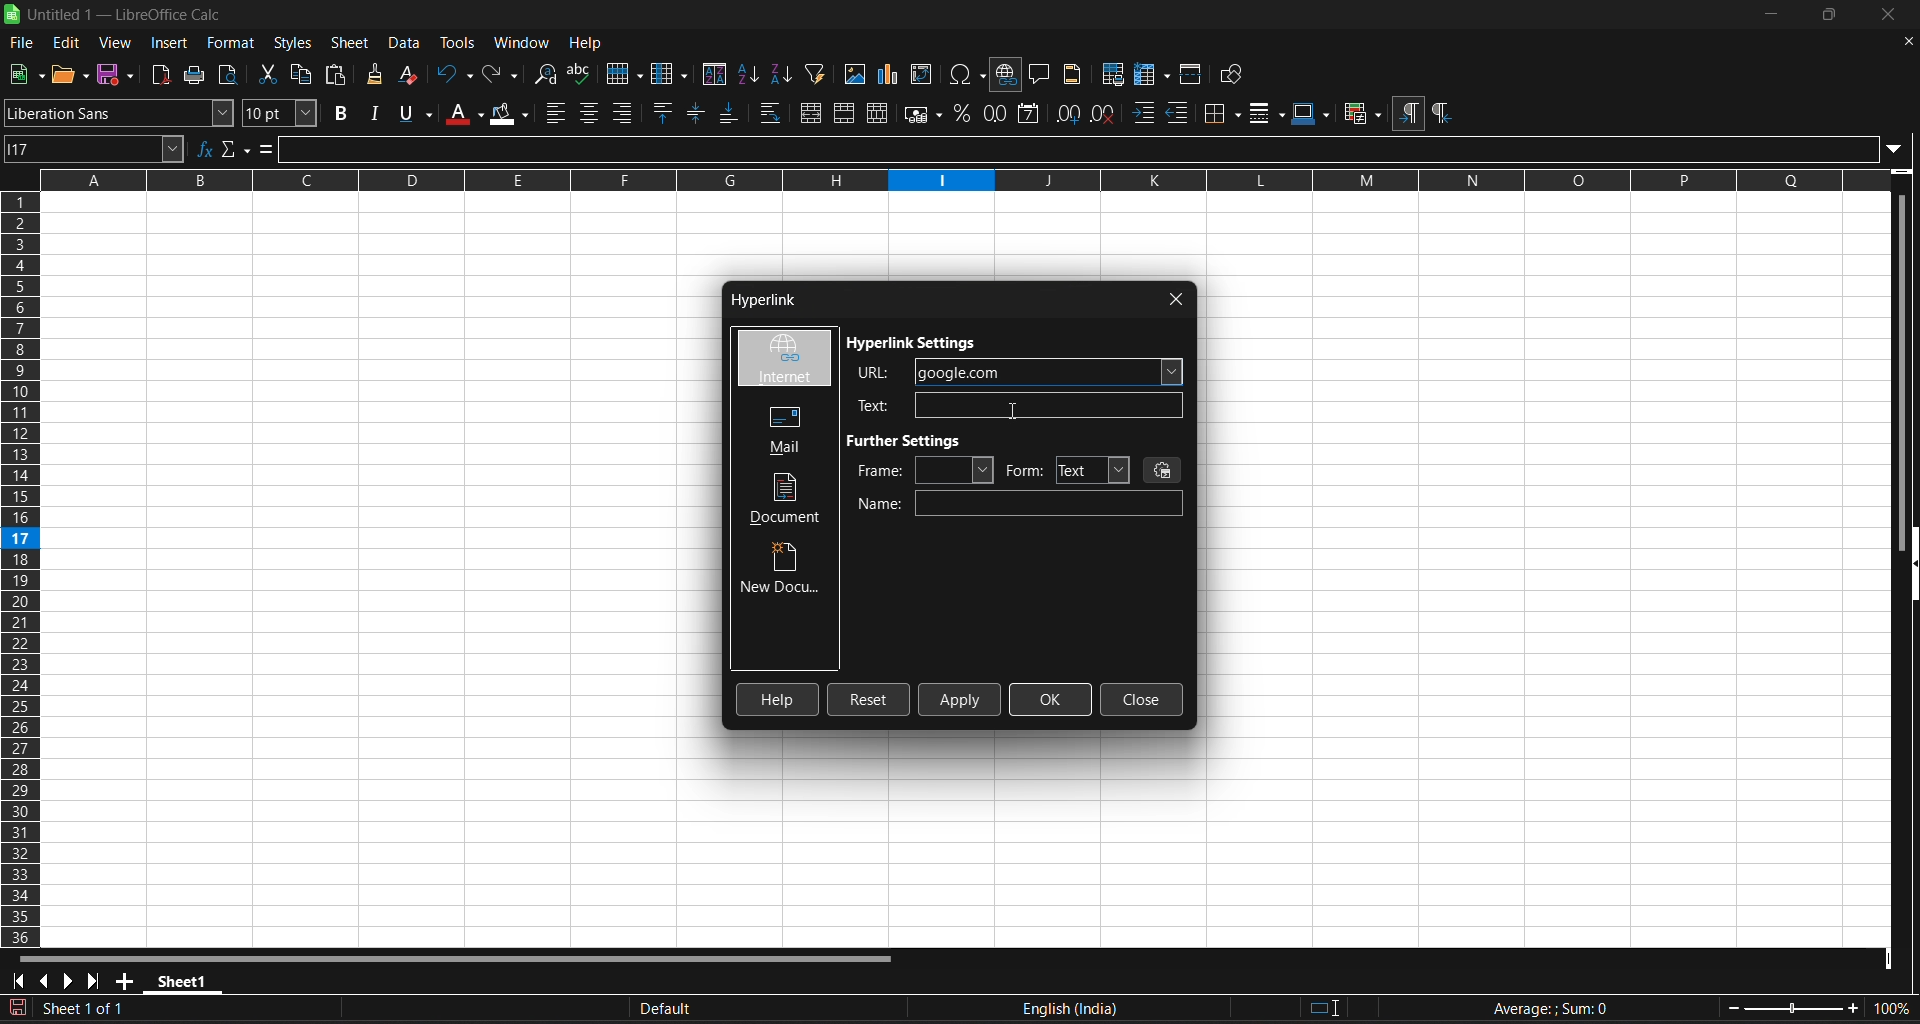  Describe the element at coordinates (624, 71) in the screenshot. I see `row` at that location.